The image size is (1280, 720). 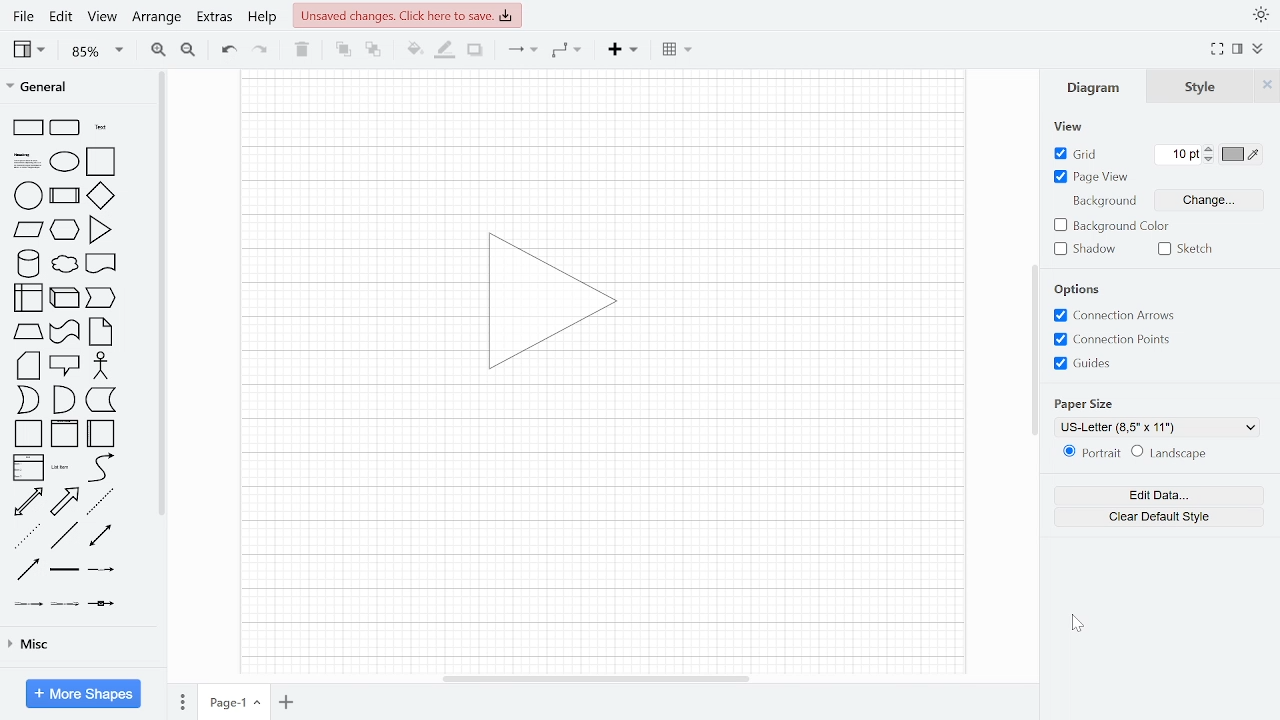 I want to click on Rectangle, so click(x=28, y=128).